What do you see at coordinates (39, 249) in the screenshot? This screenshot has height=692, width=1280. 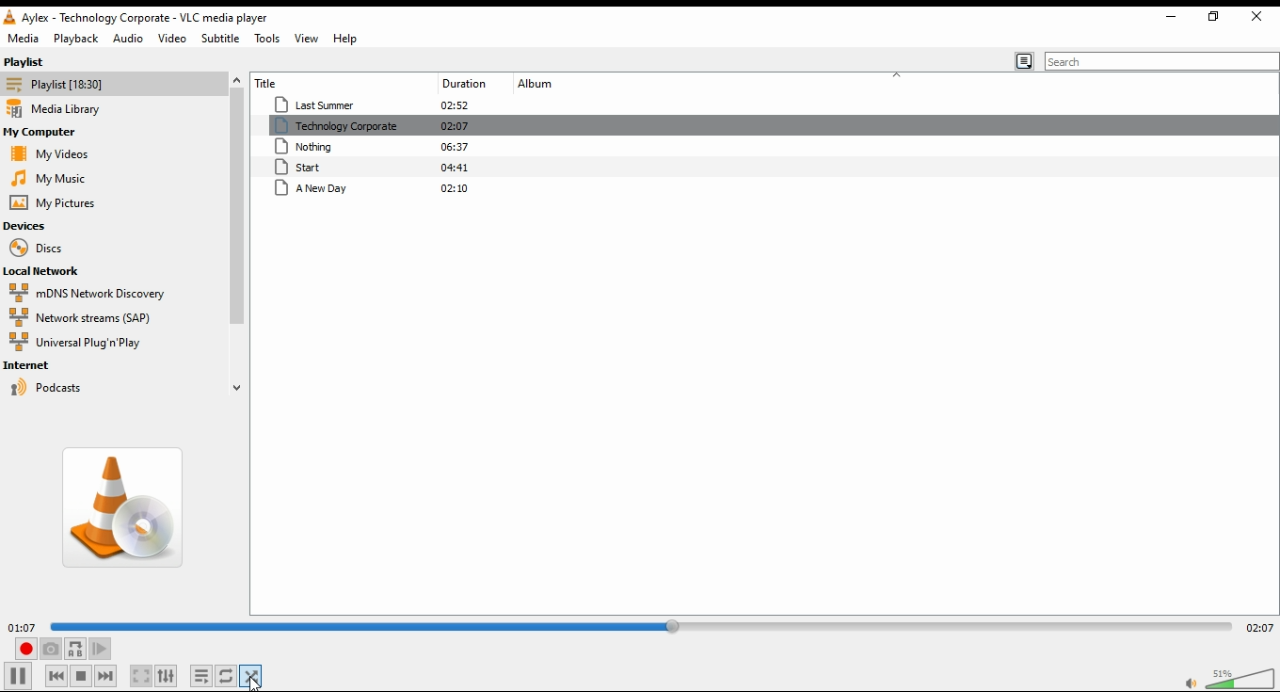 I see `discs` at bounding box center [39, 249].